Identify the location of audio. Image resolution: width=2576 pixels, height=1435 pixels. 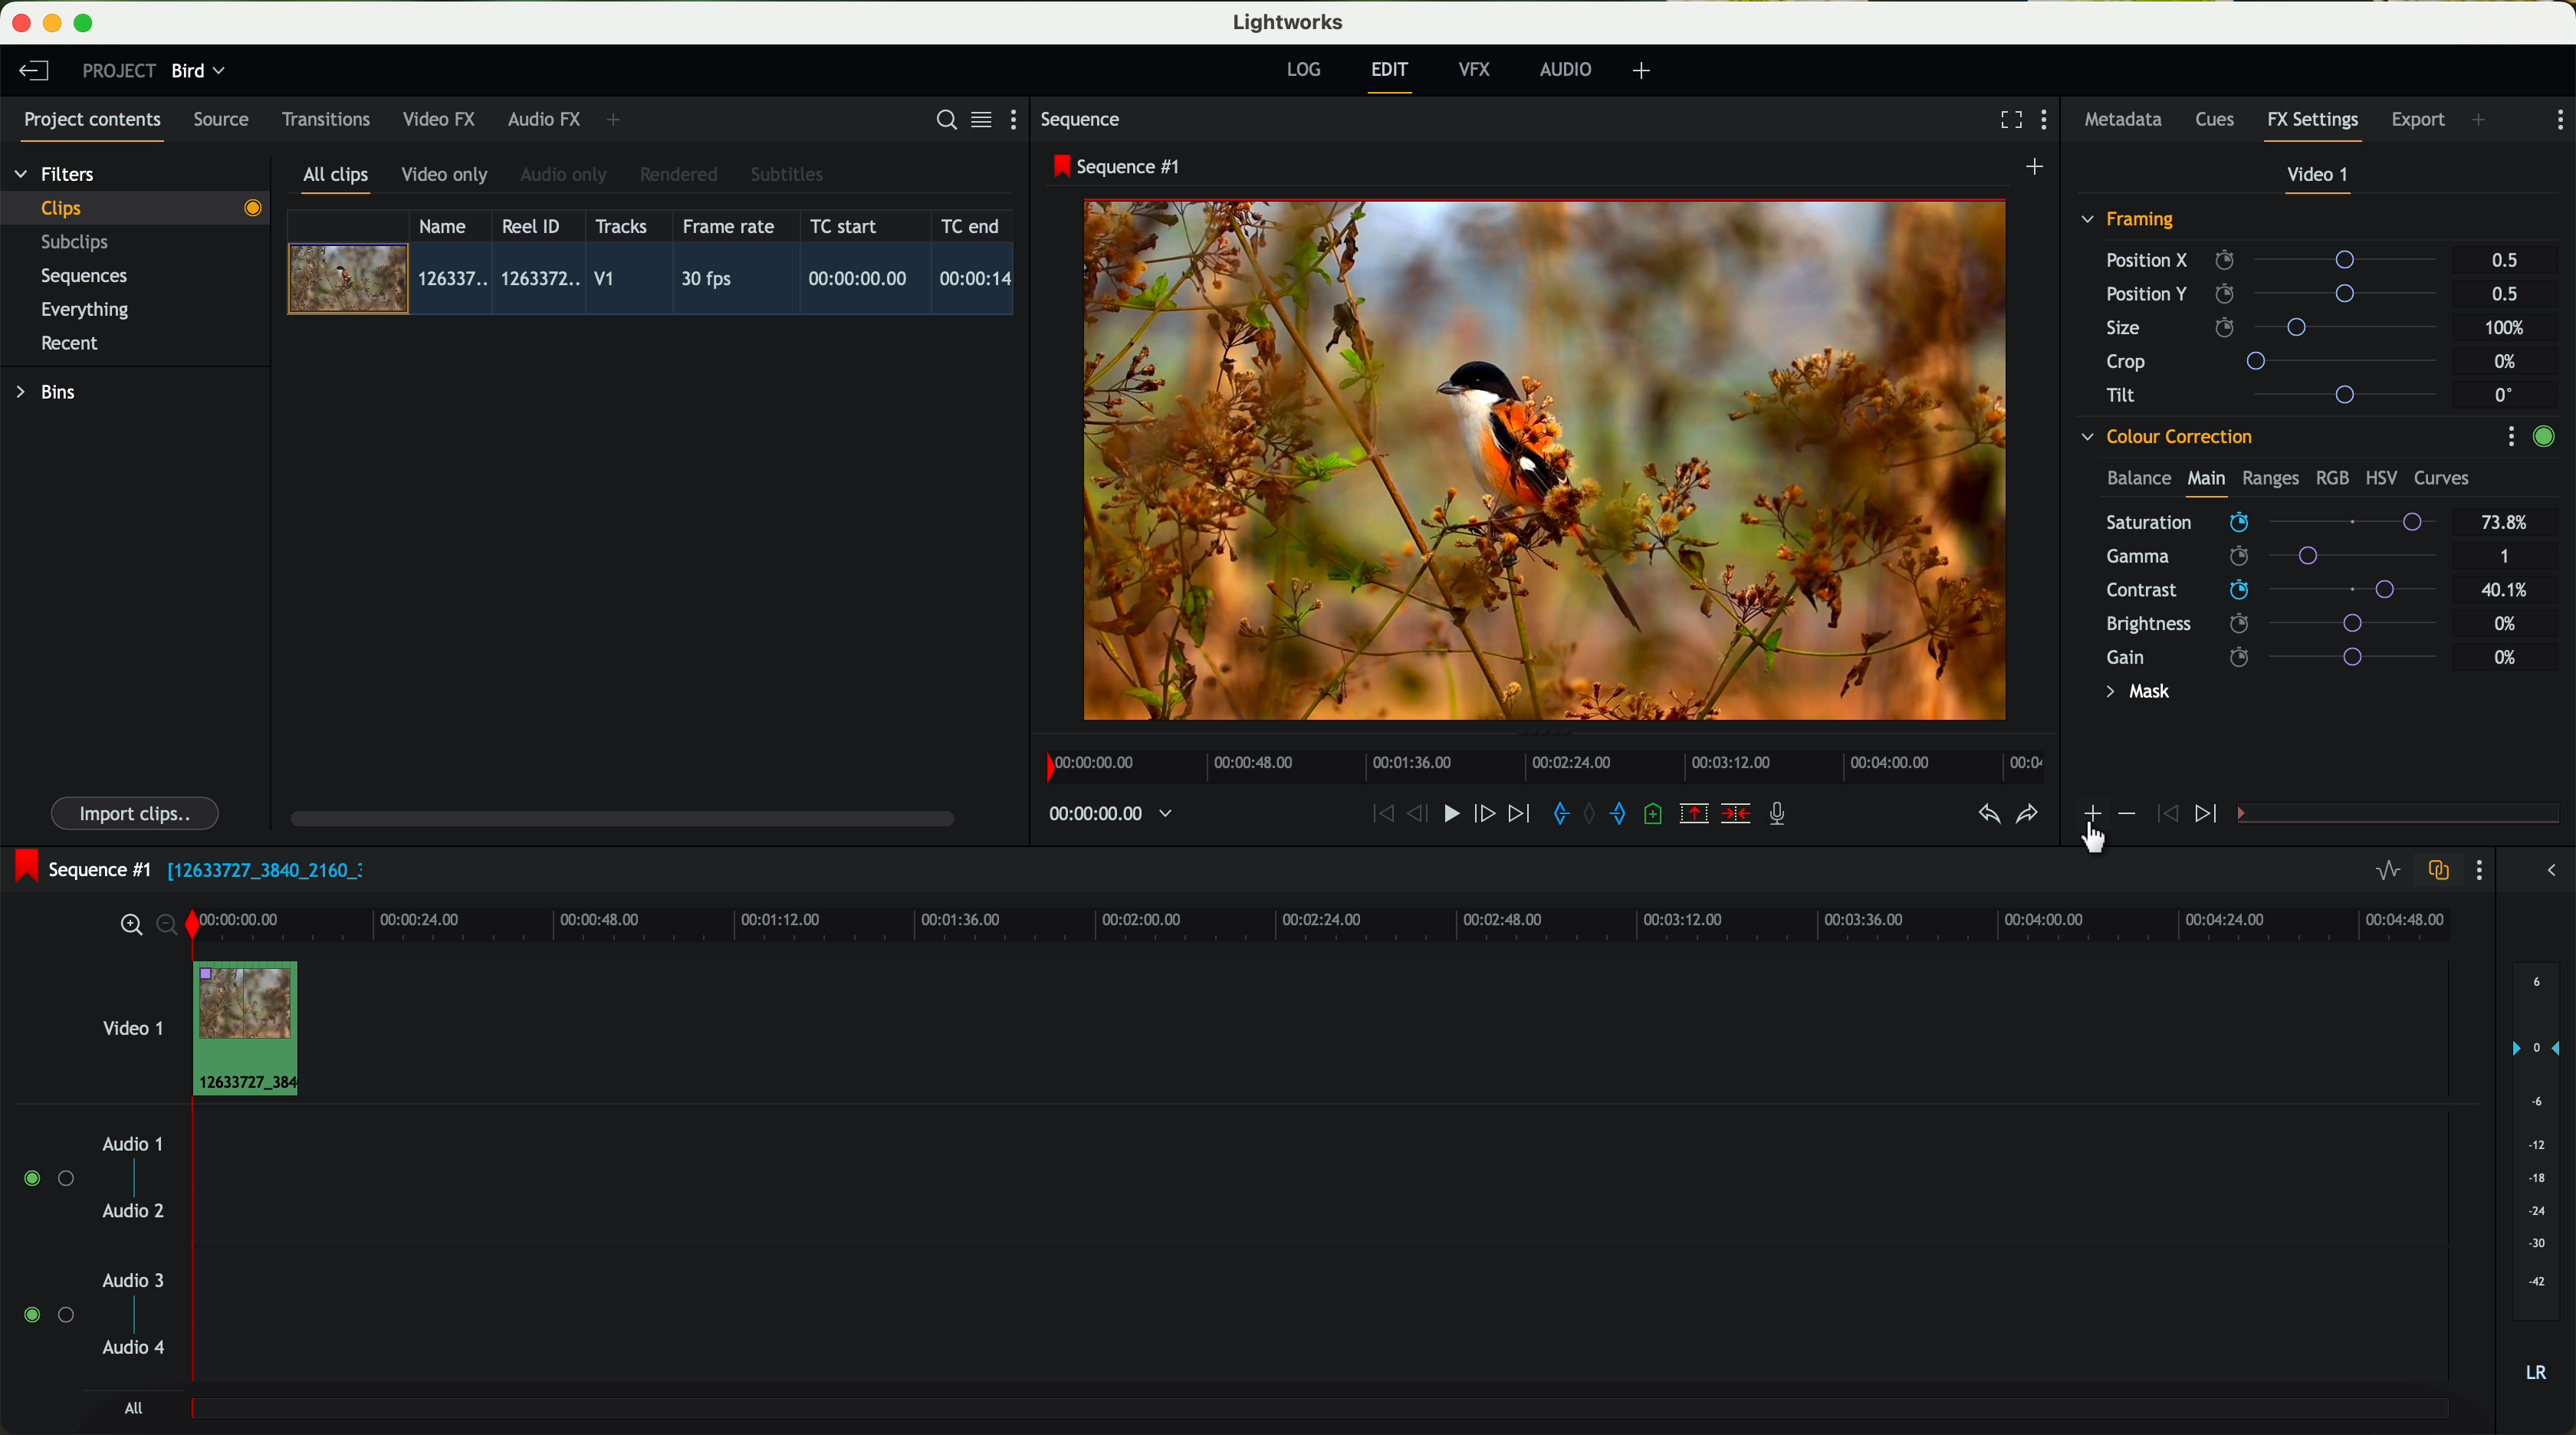
(1566, 69).